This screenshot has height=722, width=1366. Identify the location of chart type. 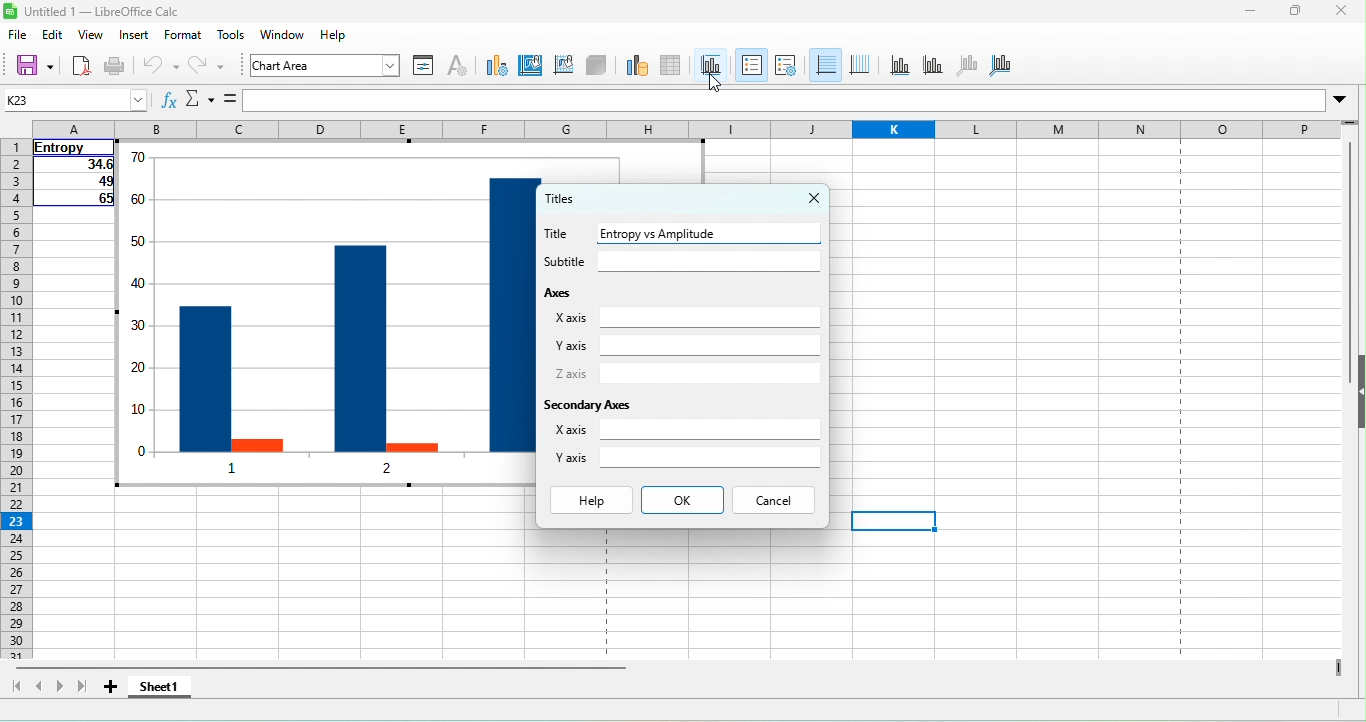
(496, 69).